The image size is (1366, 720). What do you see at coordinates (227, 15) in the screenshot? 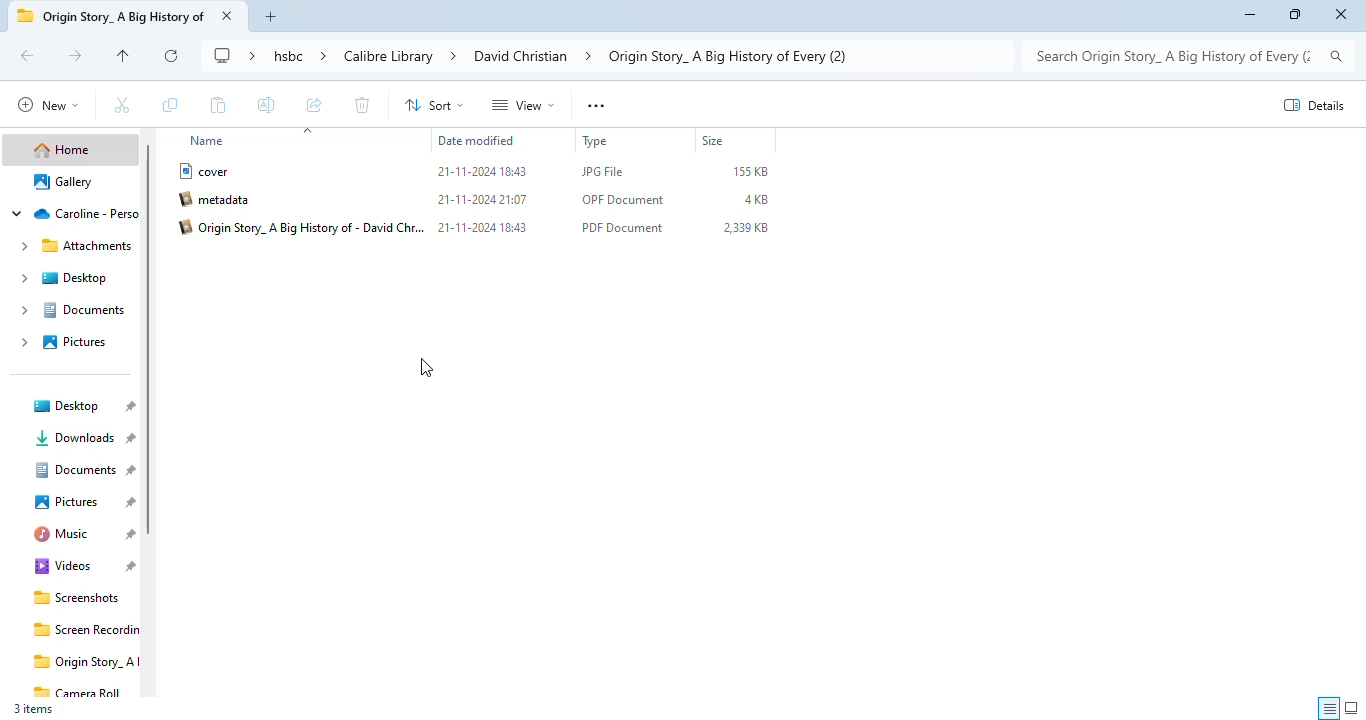
I see `close tab` at bounding box center [227, 15].